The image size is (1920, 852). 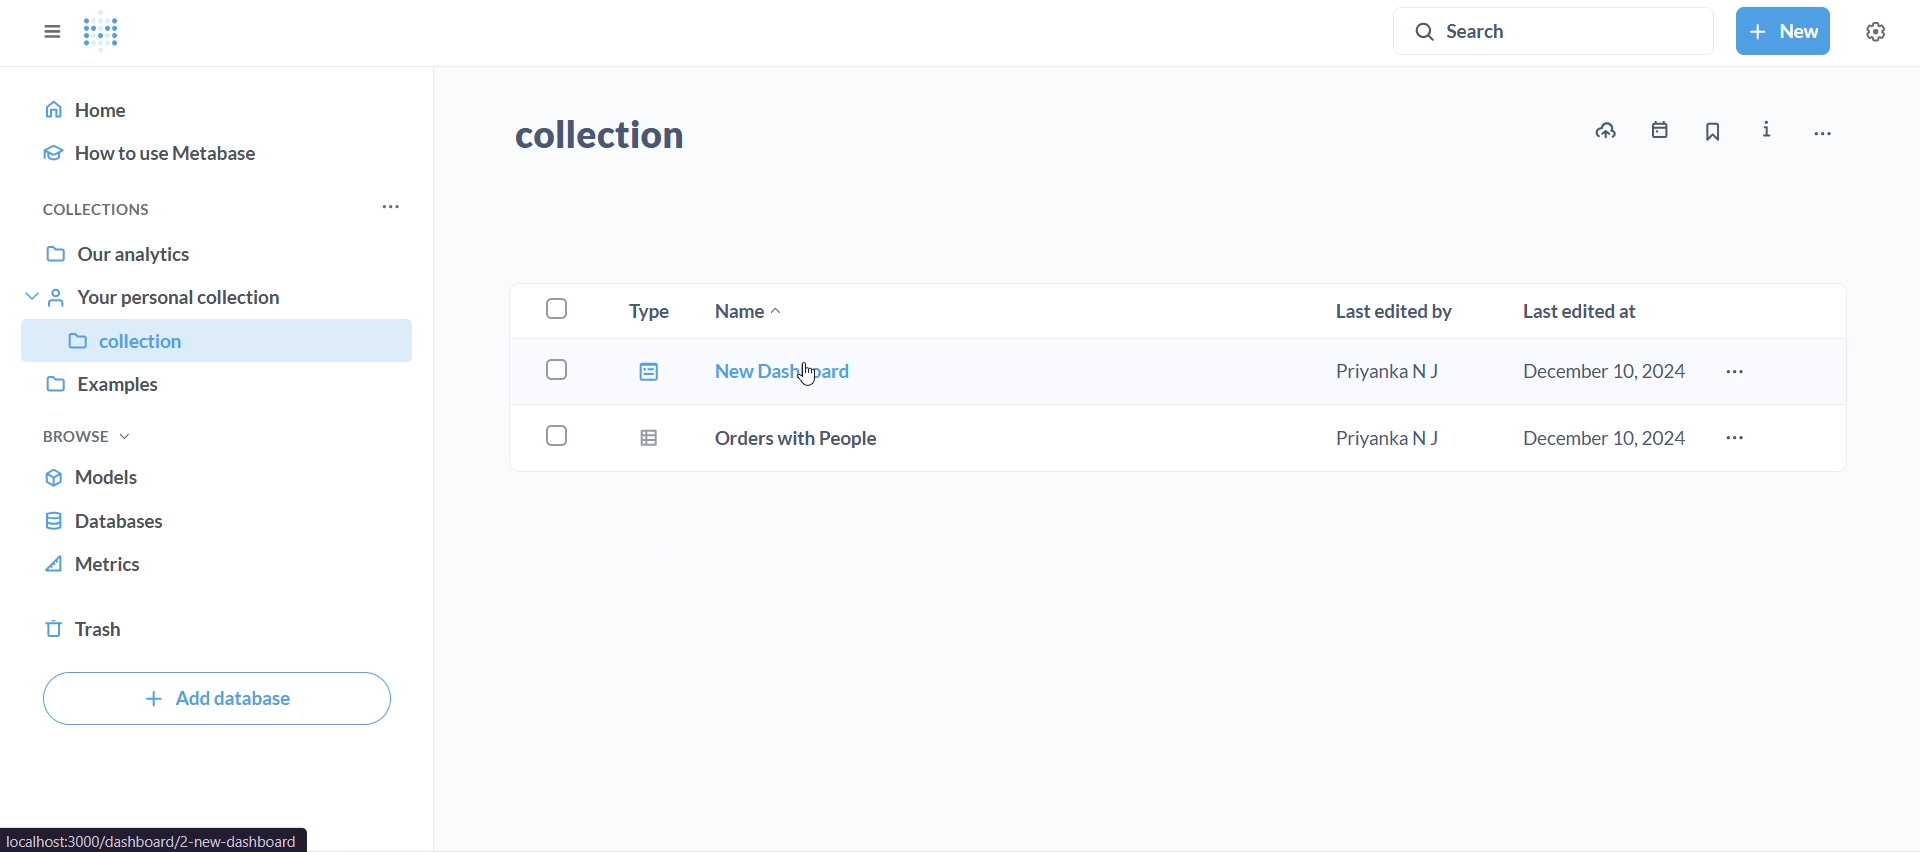 I want to click on priyanka n j, so click(x=1388, y=436).